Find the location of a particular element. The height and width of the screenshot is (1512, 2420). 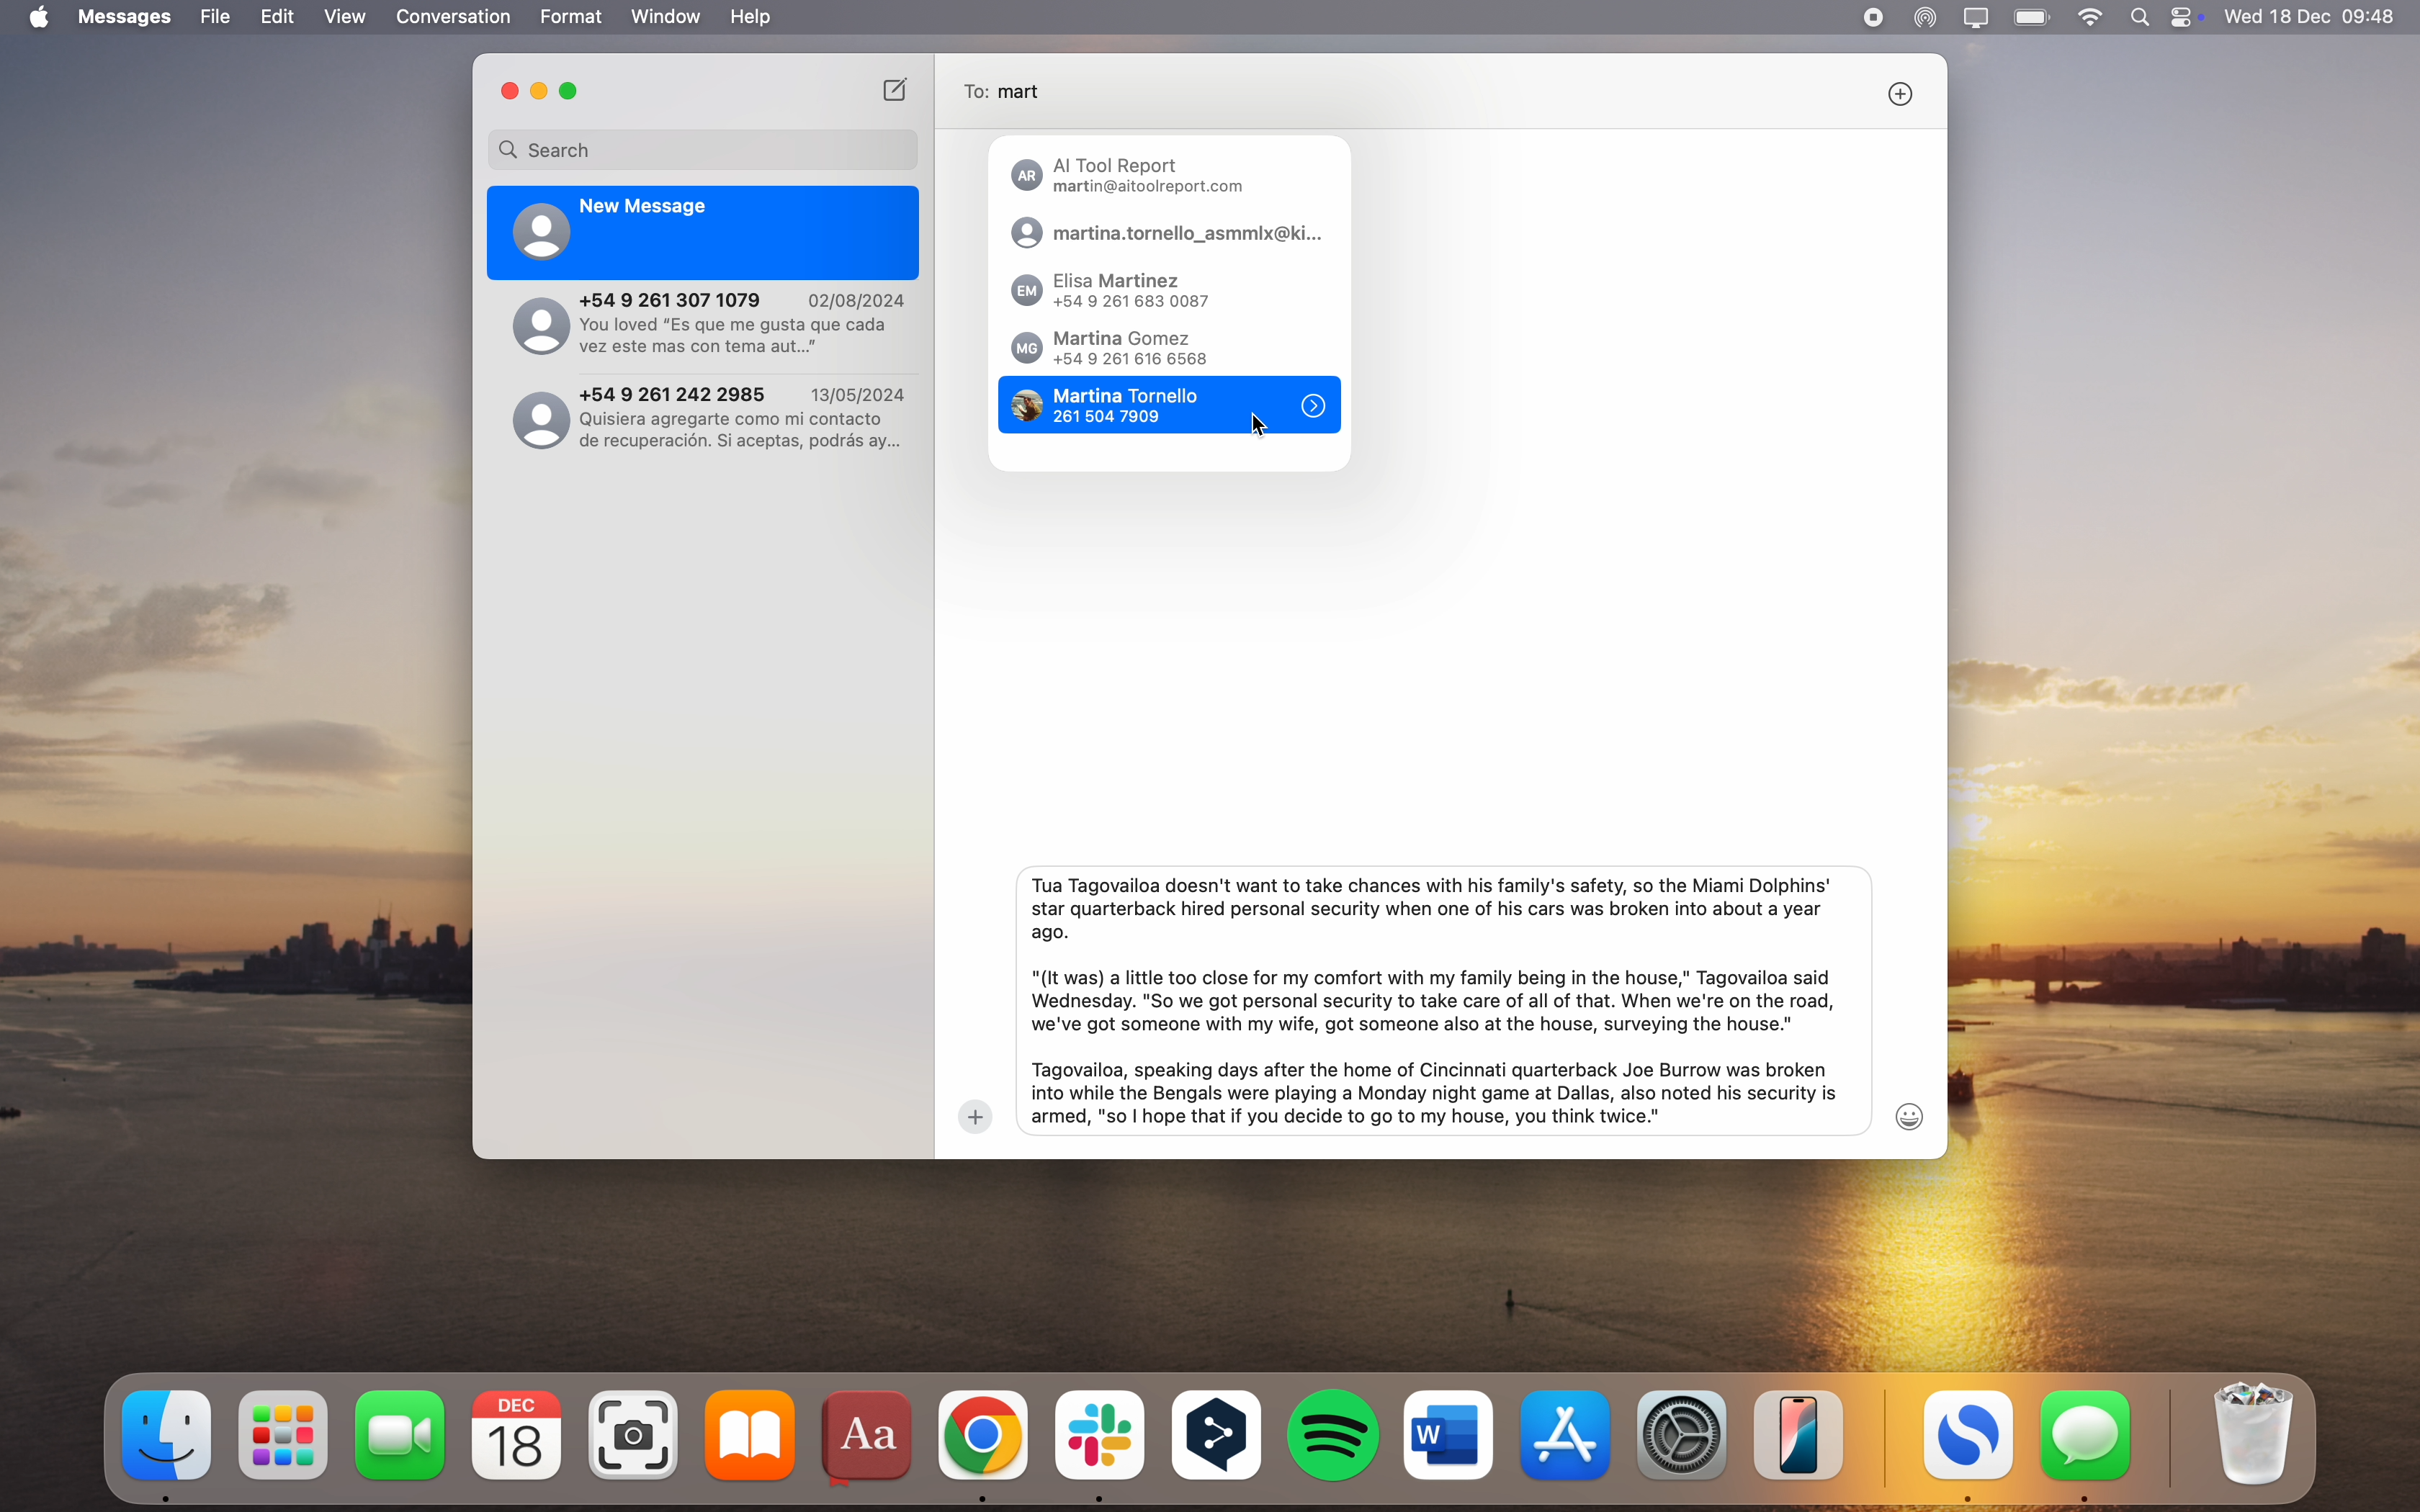

Airdrop is located at coordinates (1925, 19).